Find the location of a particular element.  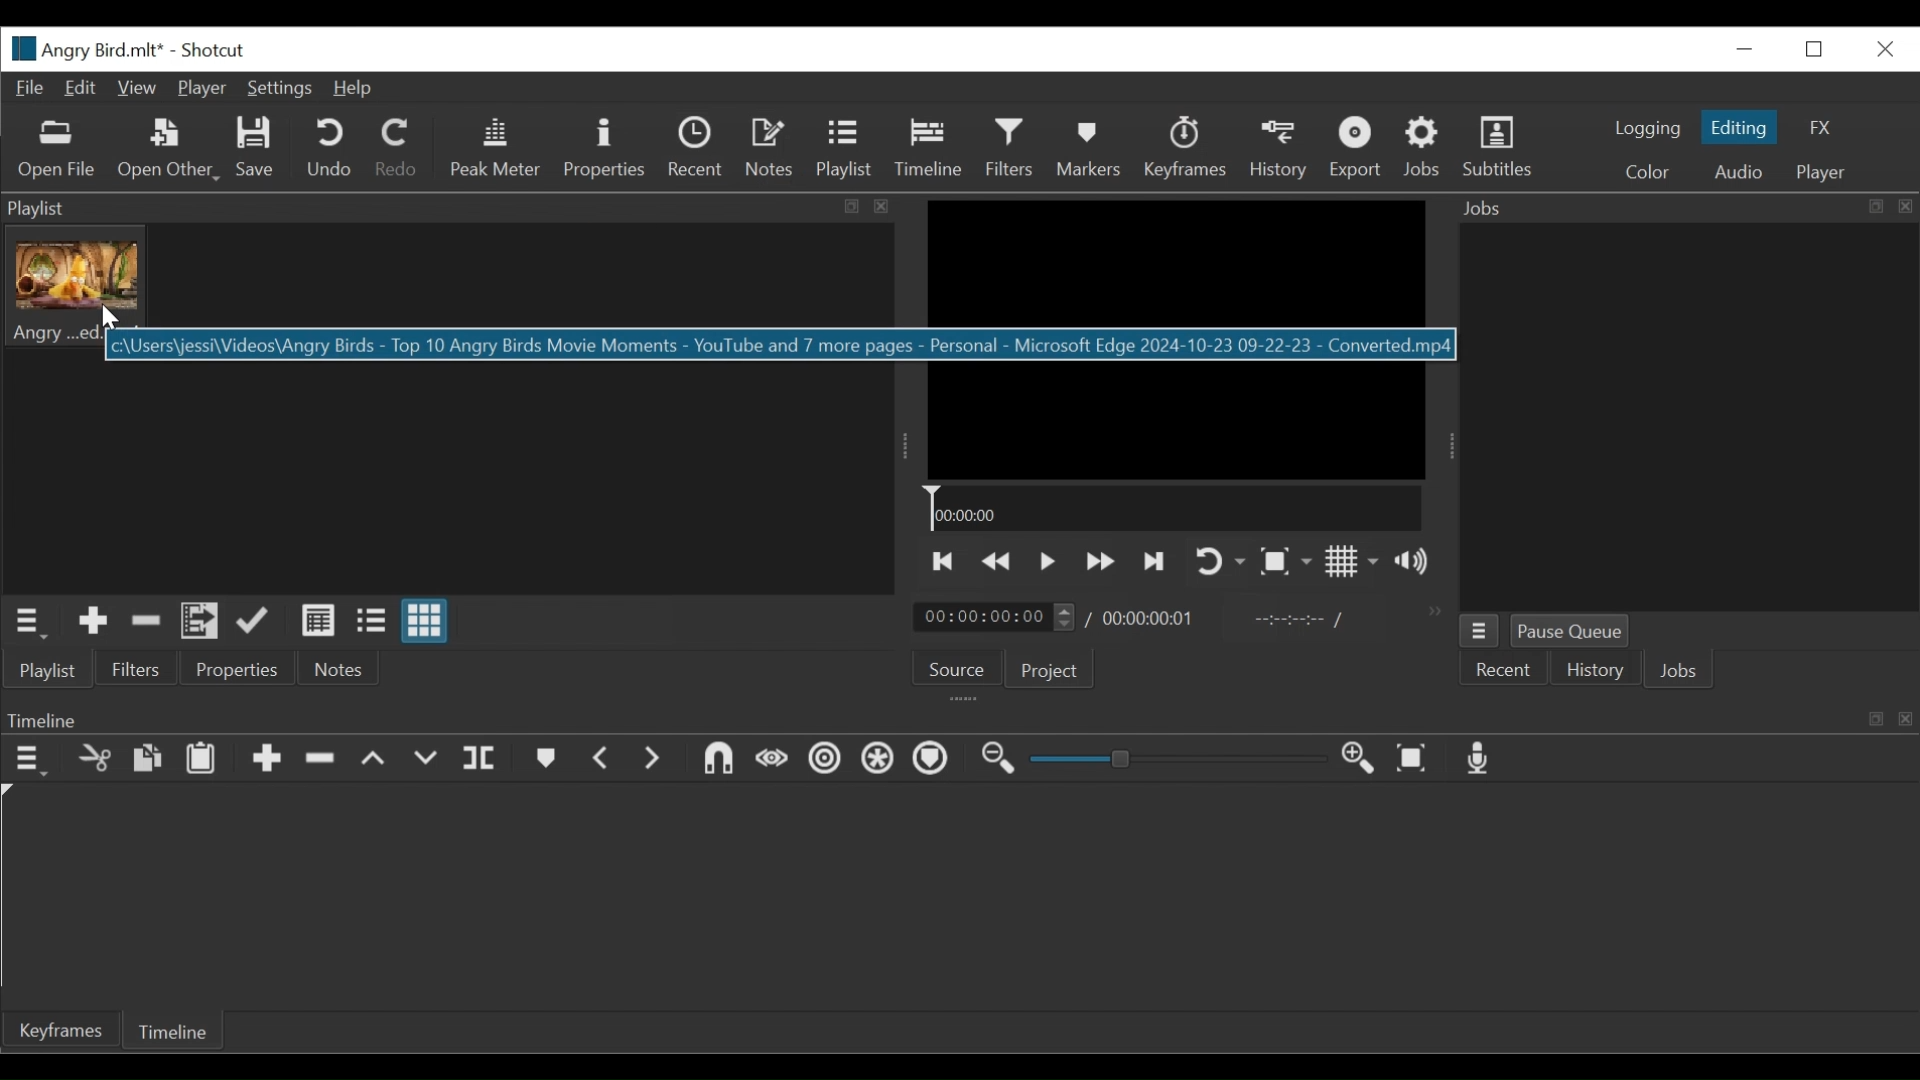

Update is located at coordinates (253, 621).